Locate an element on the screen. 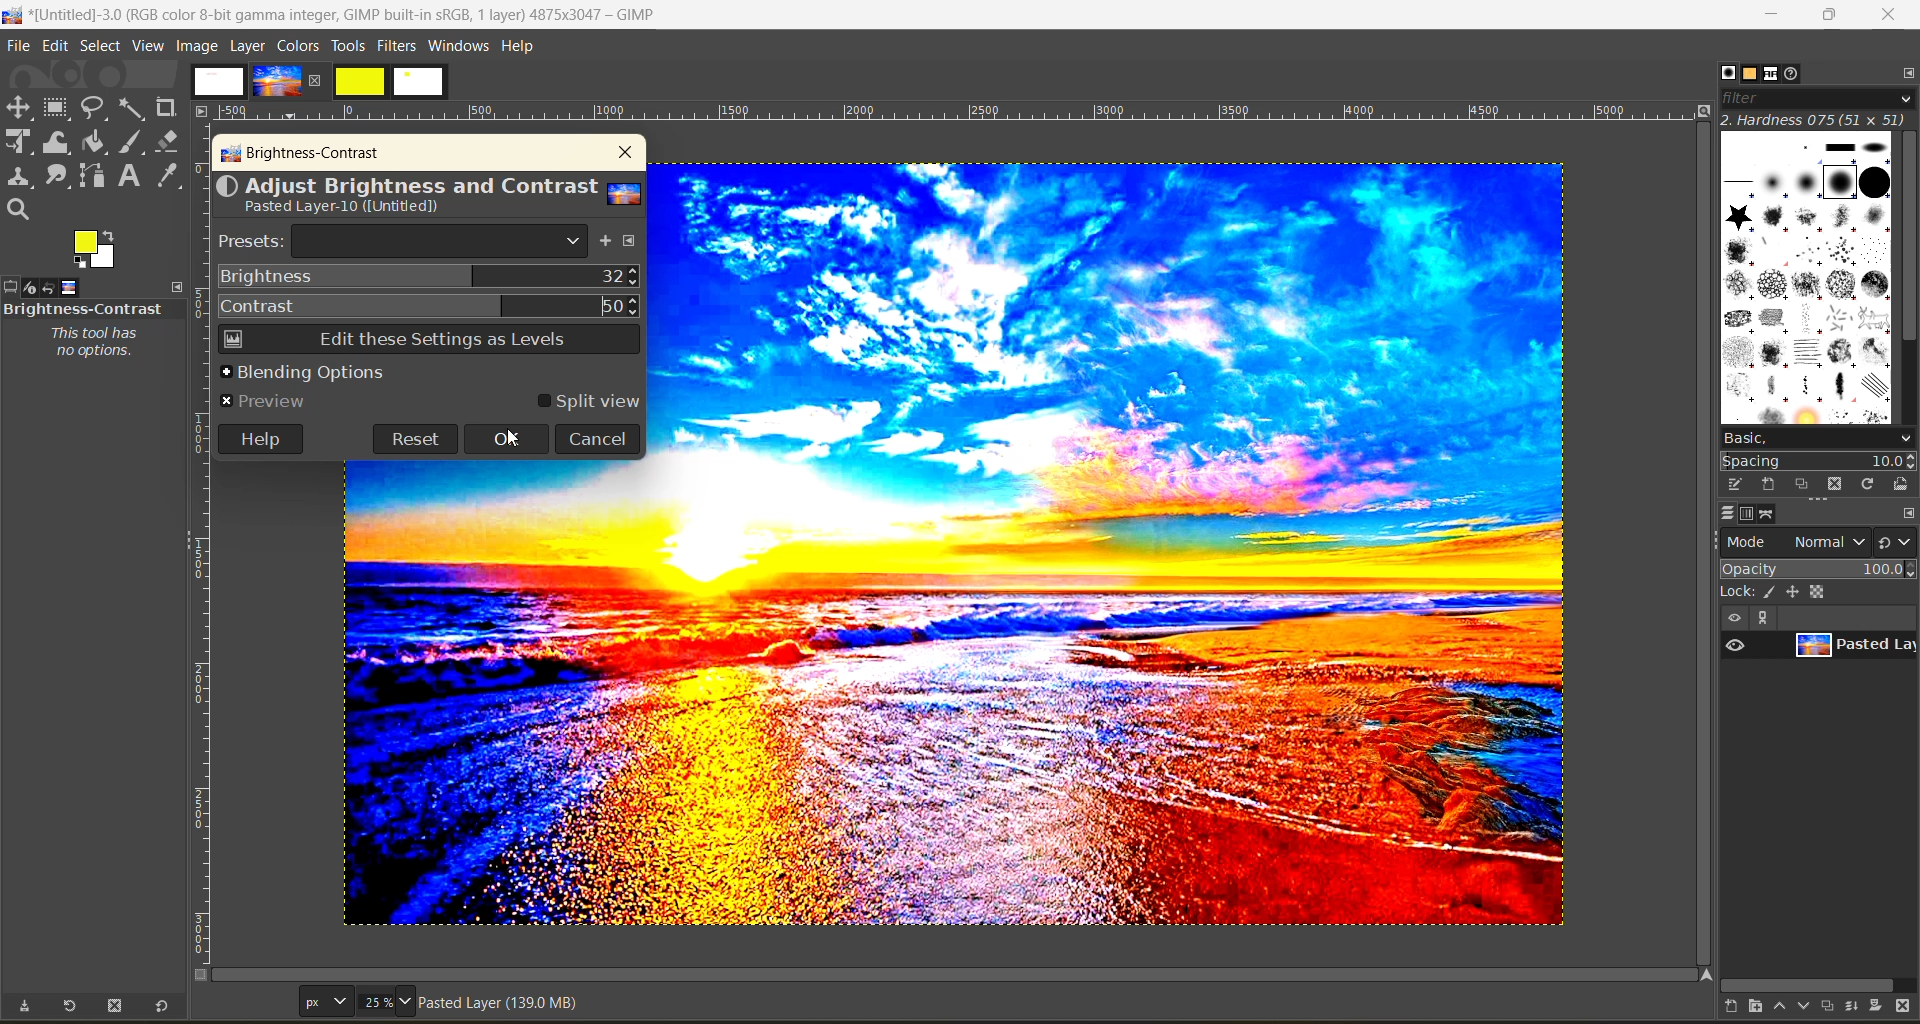 This screenshot has height=1024, width=1920. adjust brightness and contrast is located at coordinates (428, 197).